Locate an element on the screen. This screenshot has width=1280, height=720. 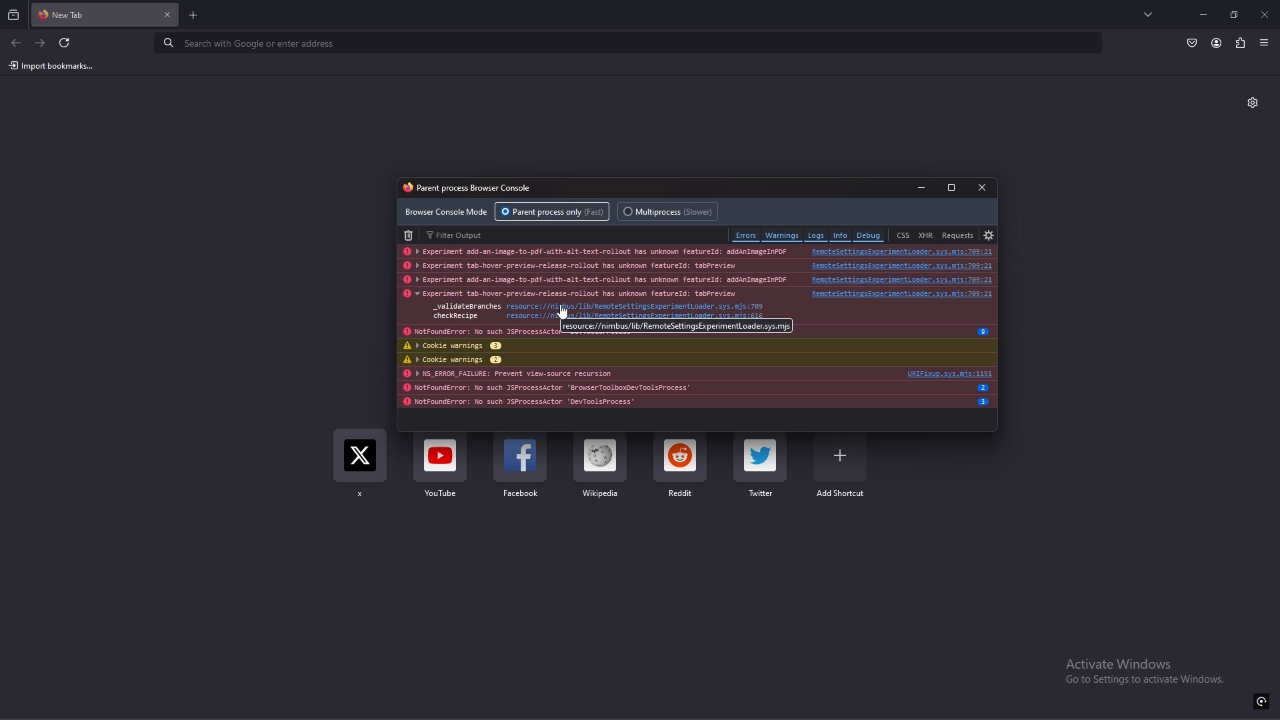
youtube is located at coordinates (441, 470).